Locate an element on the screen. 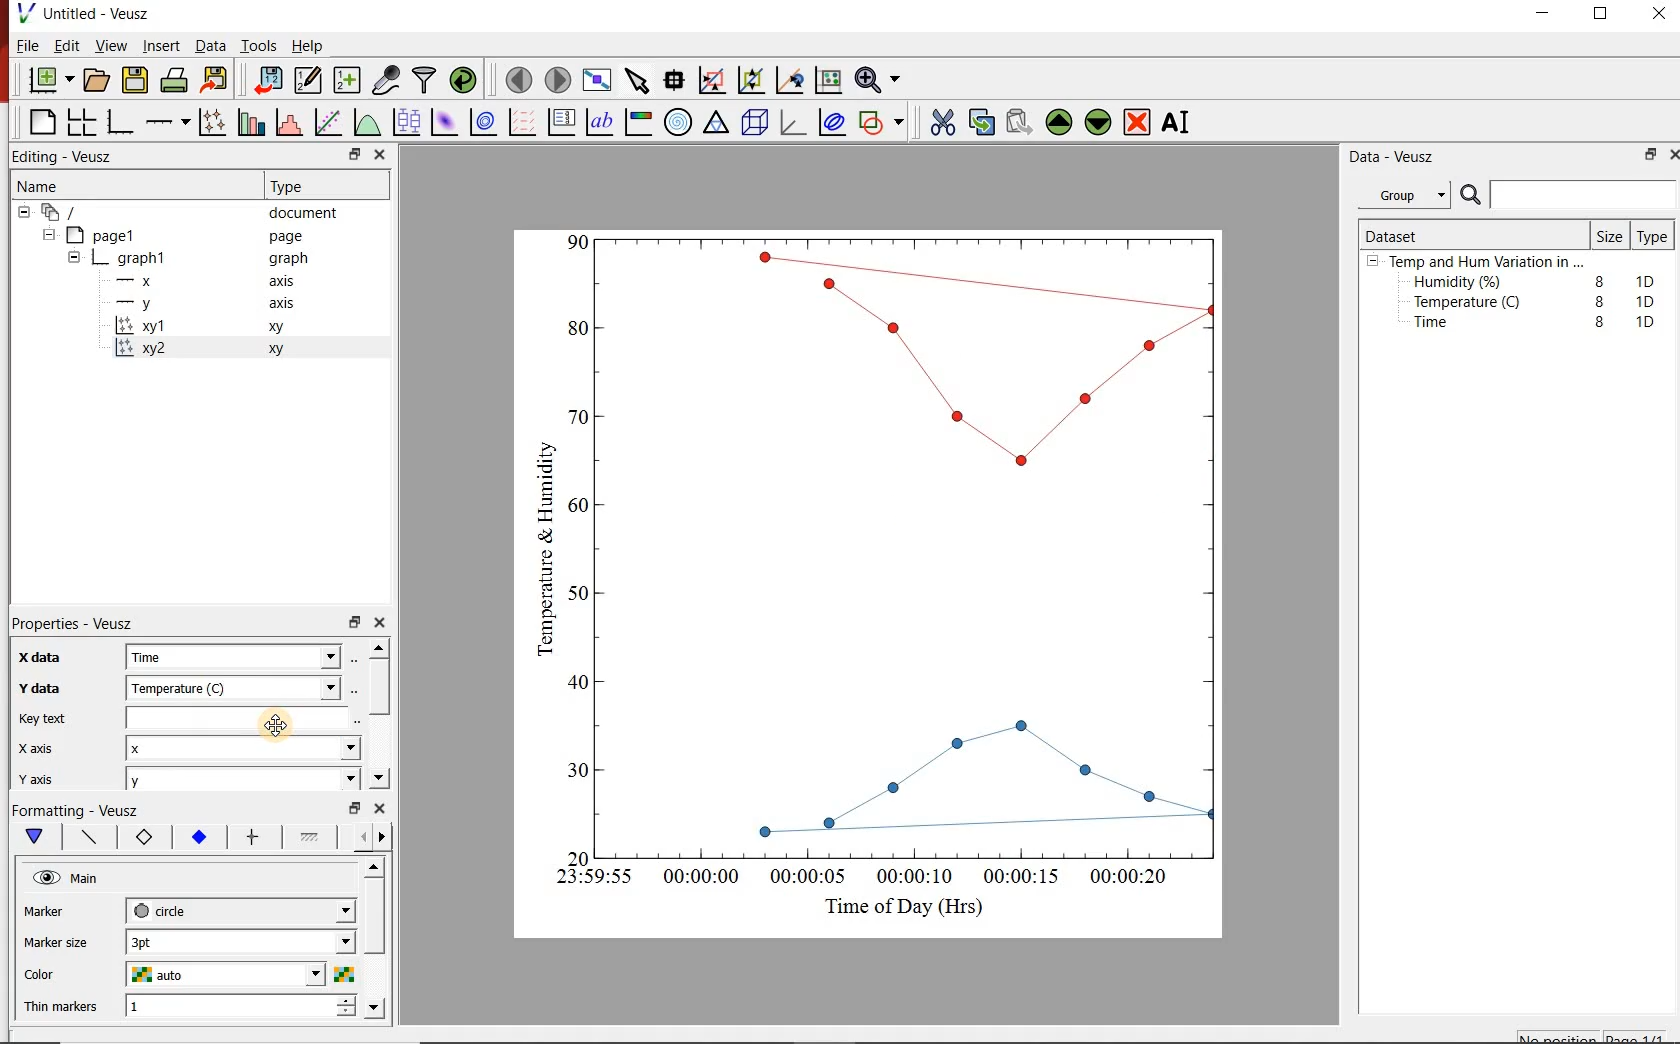 This screenshot has height=1044, width=1680. image color bar is located at coordinates (642, 122).